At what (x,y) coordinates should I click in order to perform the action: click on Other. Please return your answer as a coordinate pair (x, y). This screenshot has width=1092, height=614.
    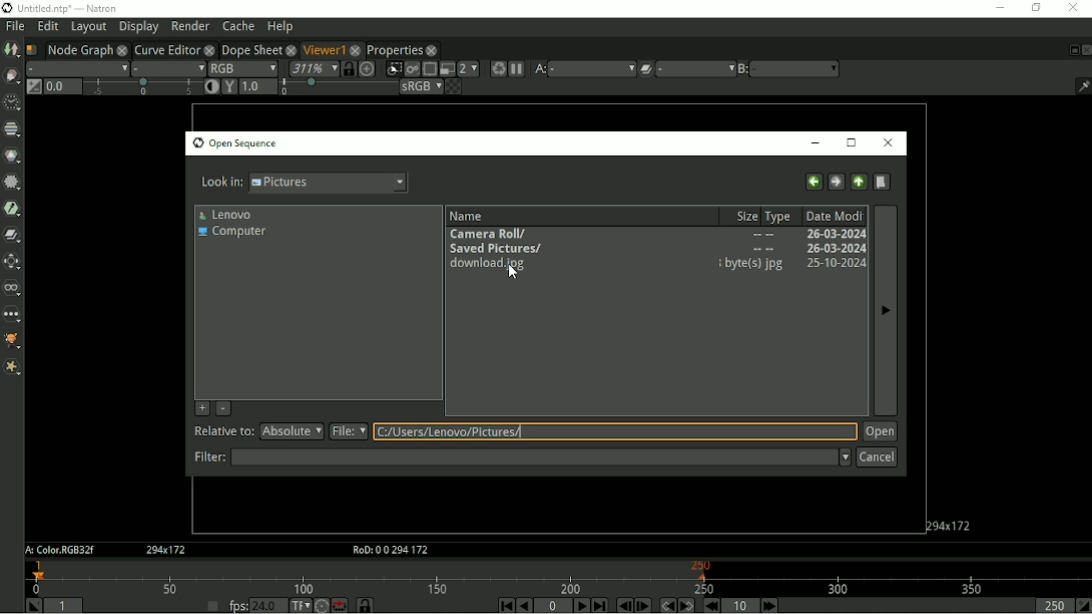
    Looking at the image, I should click on (11, 315).